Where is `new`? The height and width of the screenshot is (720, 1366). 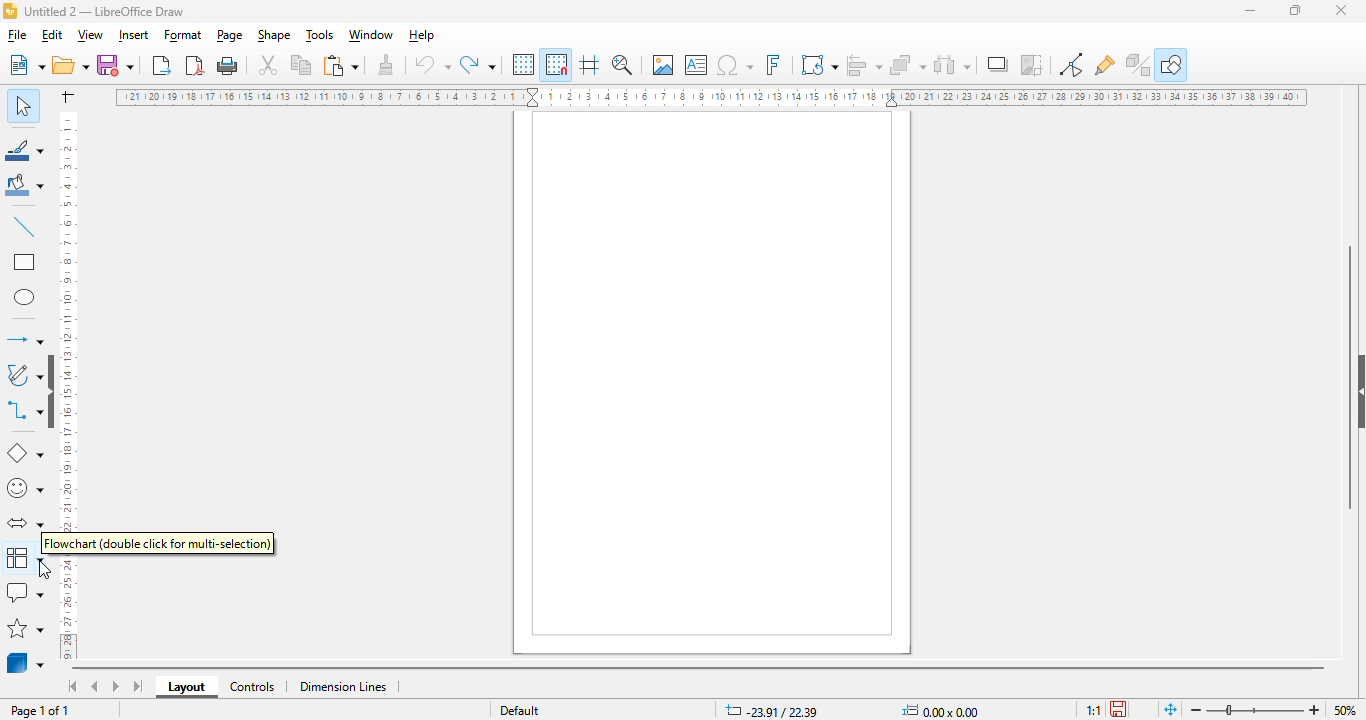
new is located at coordinates (26, 66).